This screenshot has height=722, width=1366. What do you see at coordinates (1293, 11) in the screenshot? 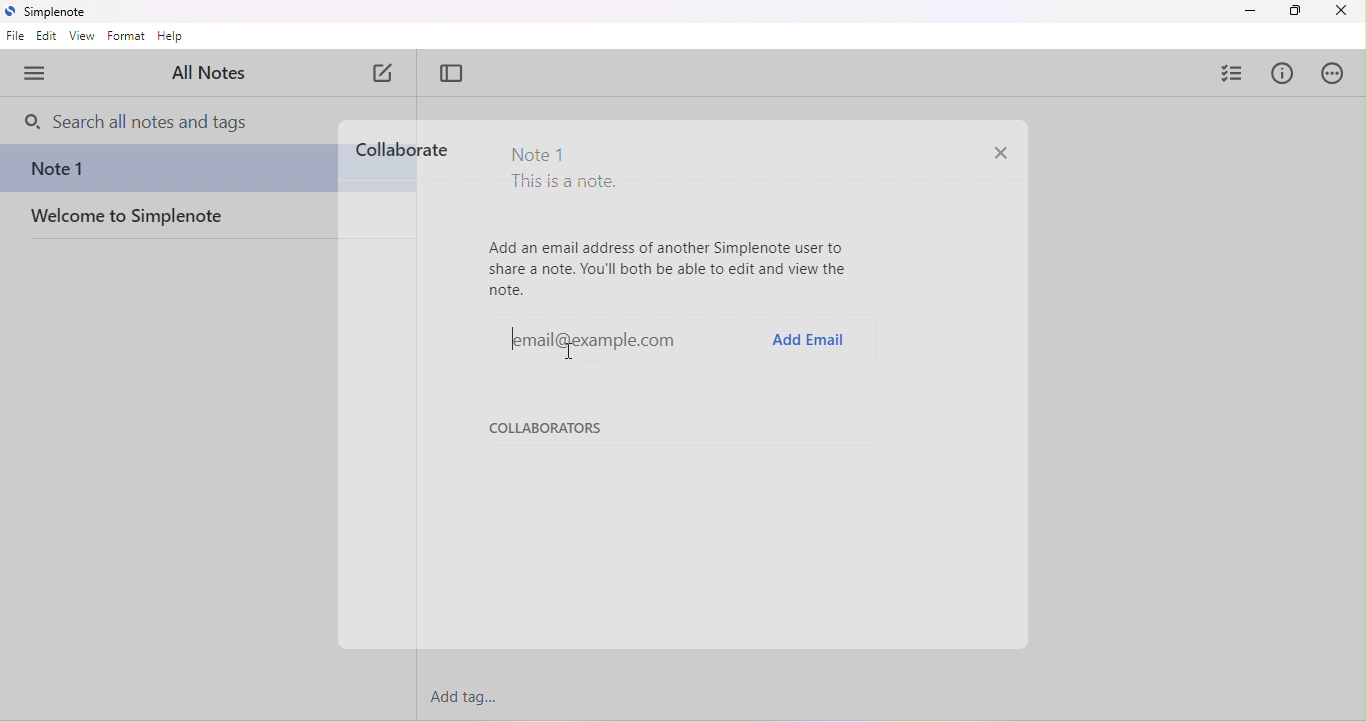
I see `maximize` at bounding box center [1293, 11].